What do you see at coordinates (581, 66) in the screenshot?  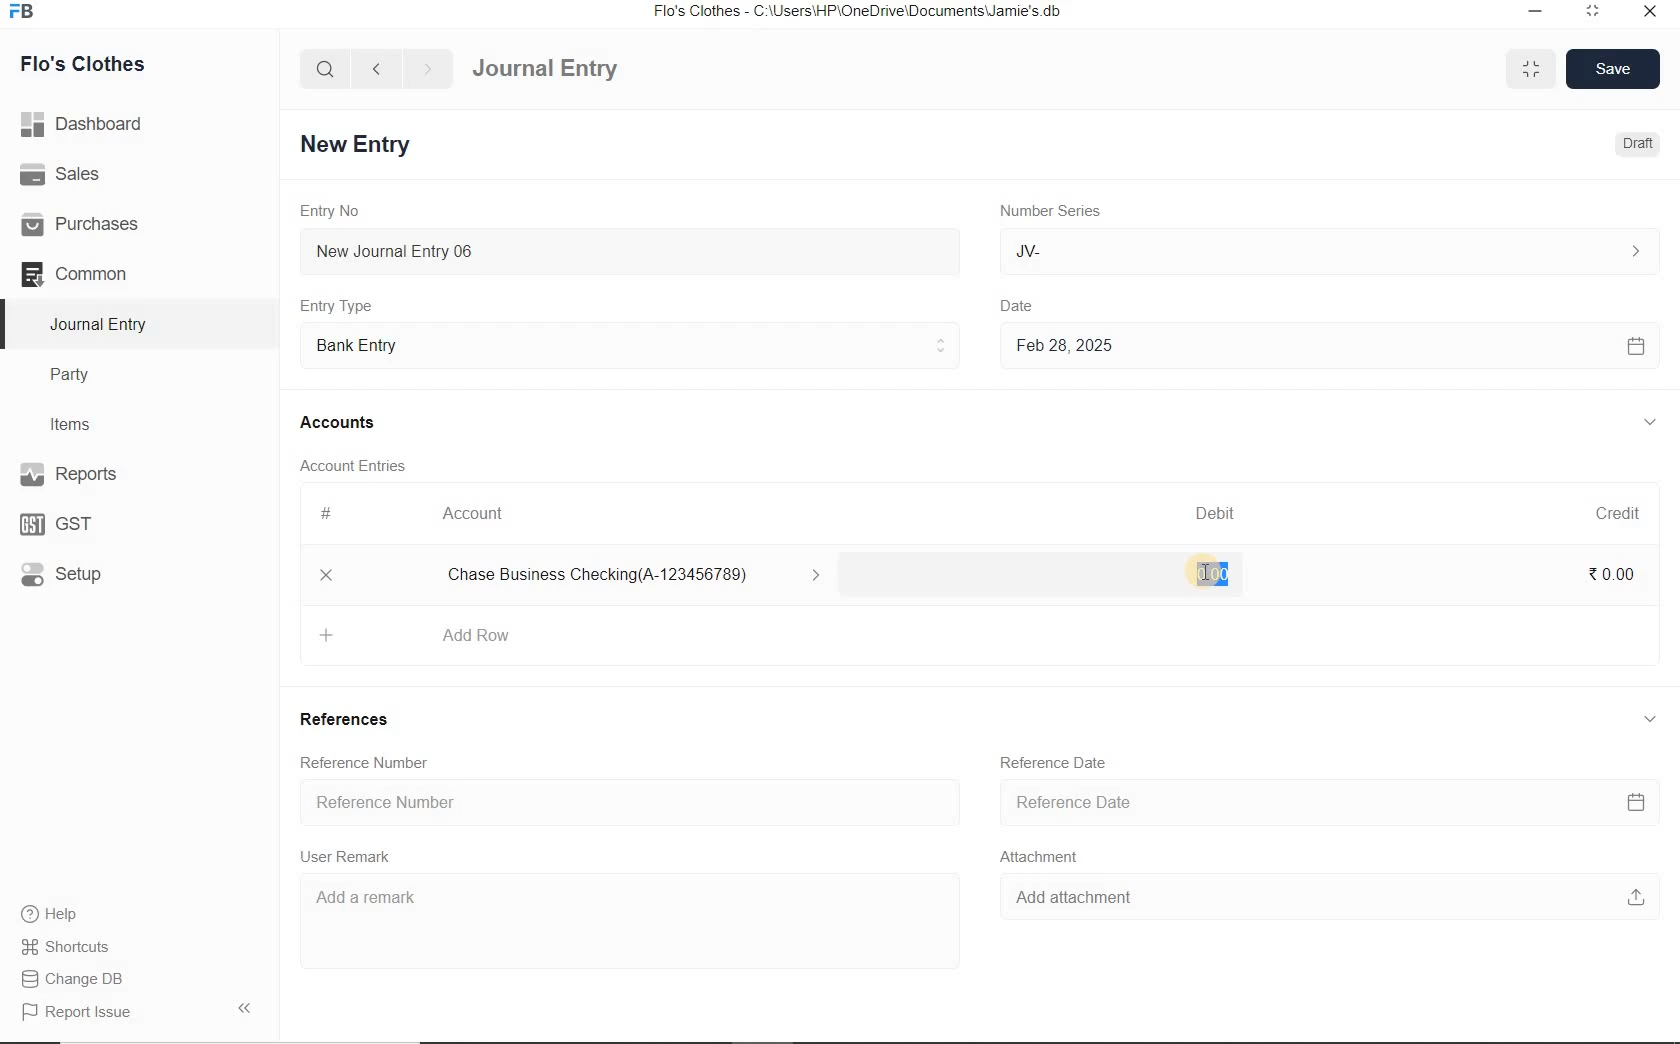 I see `Journal Entry` at bounding box center [581, 66].